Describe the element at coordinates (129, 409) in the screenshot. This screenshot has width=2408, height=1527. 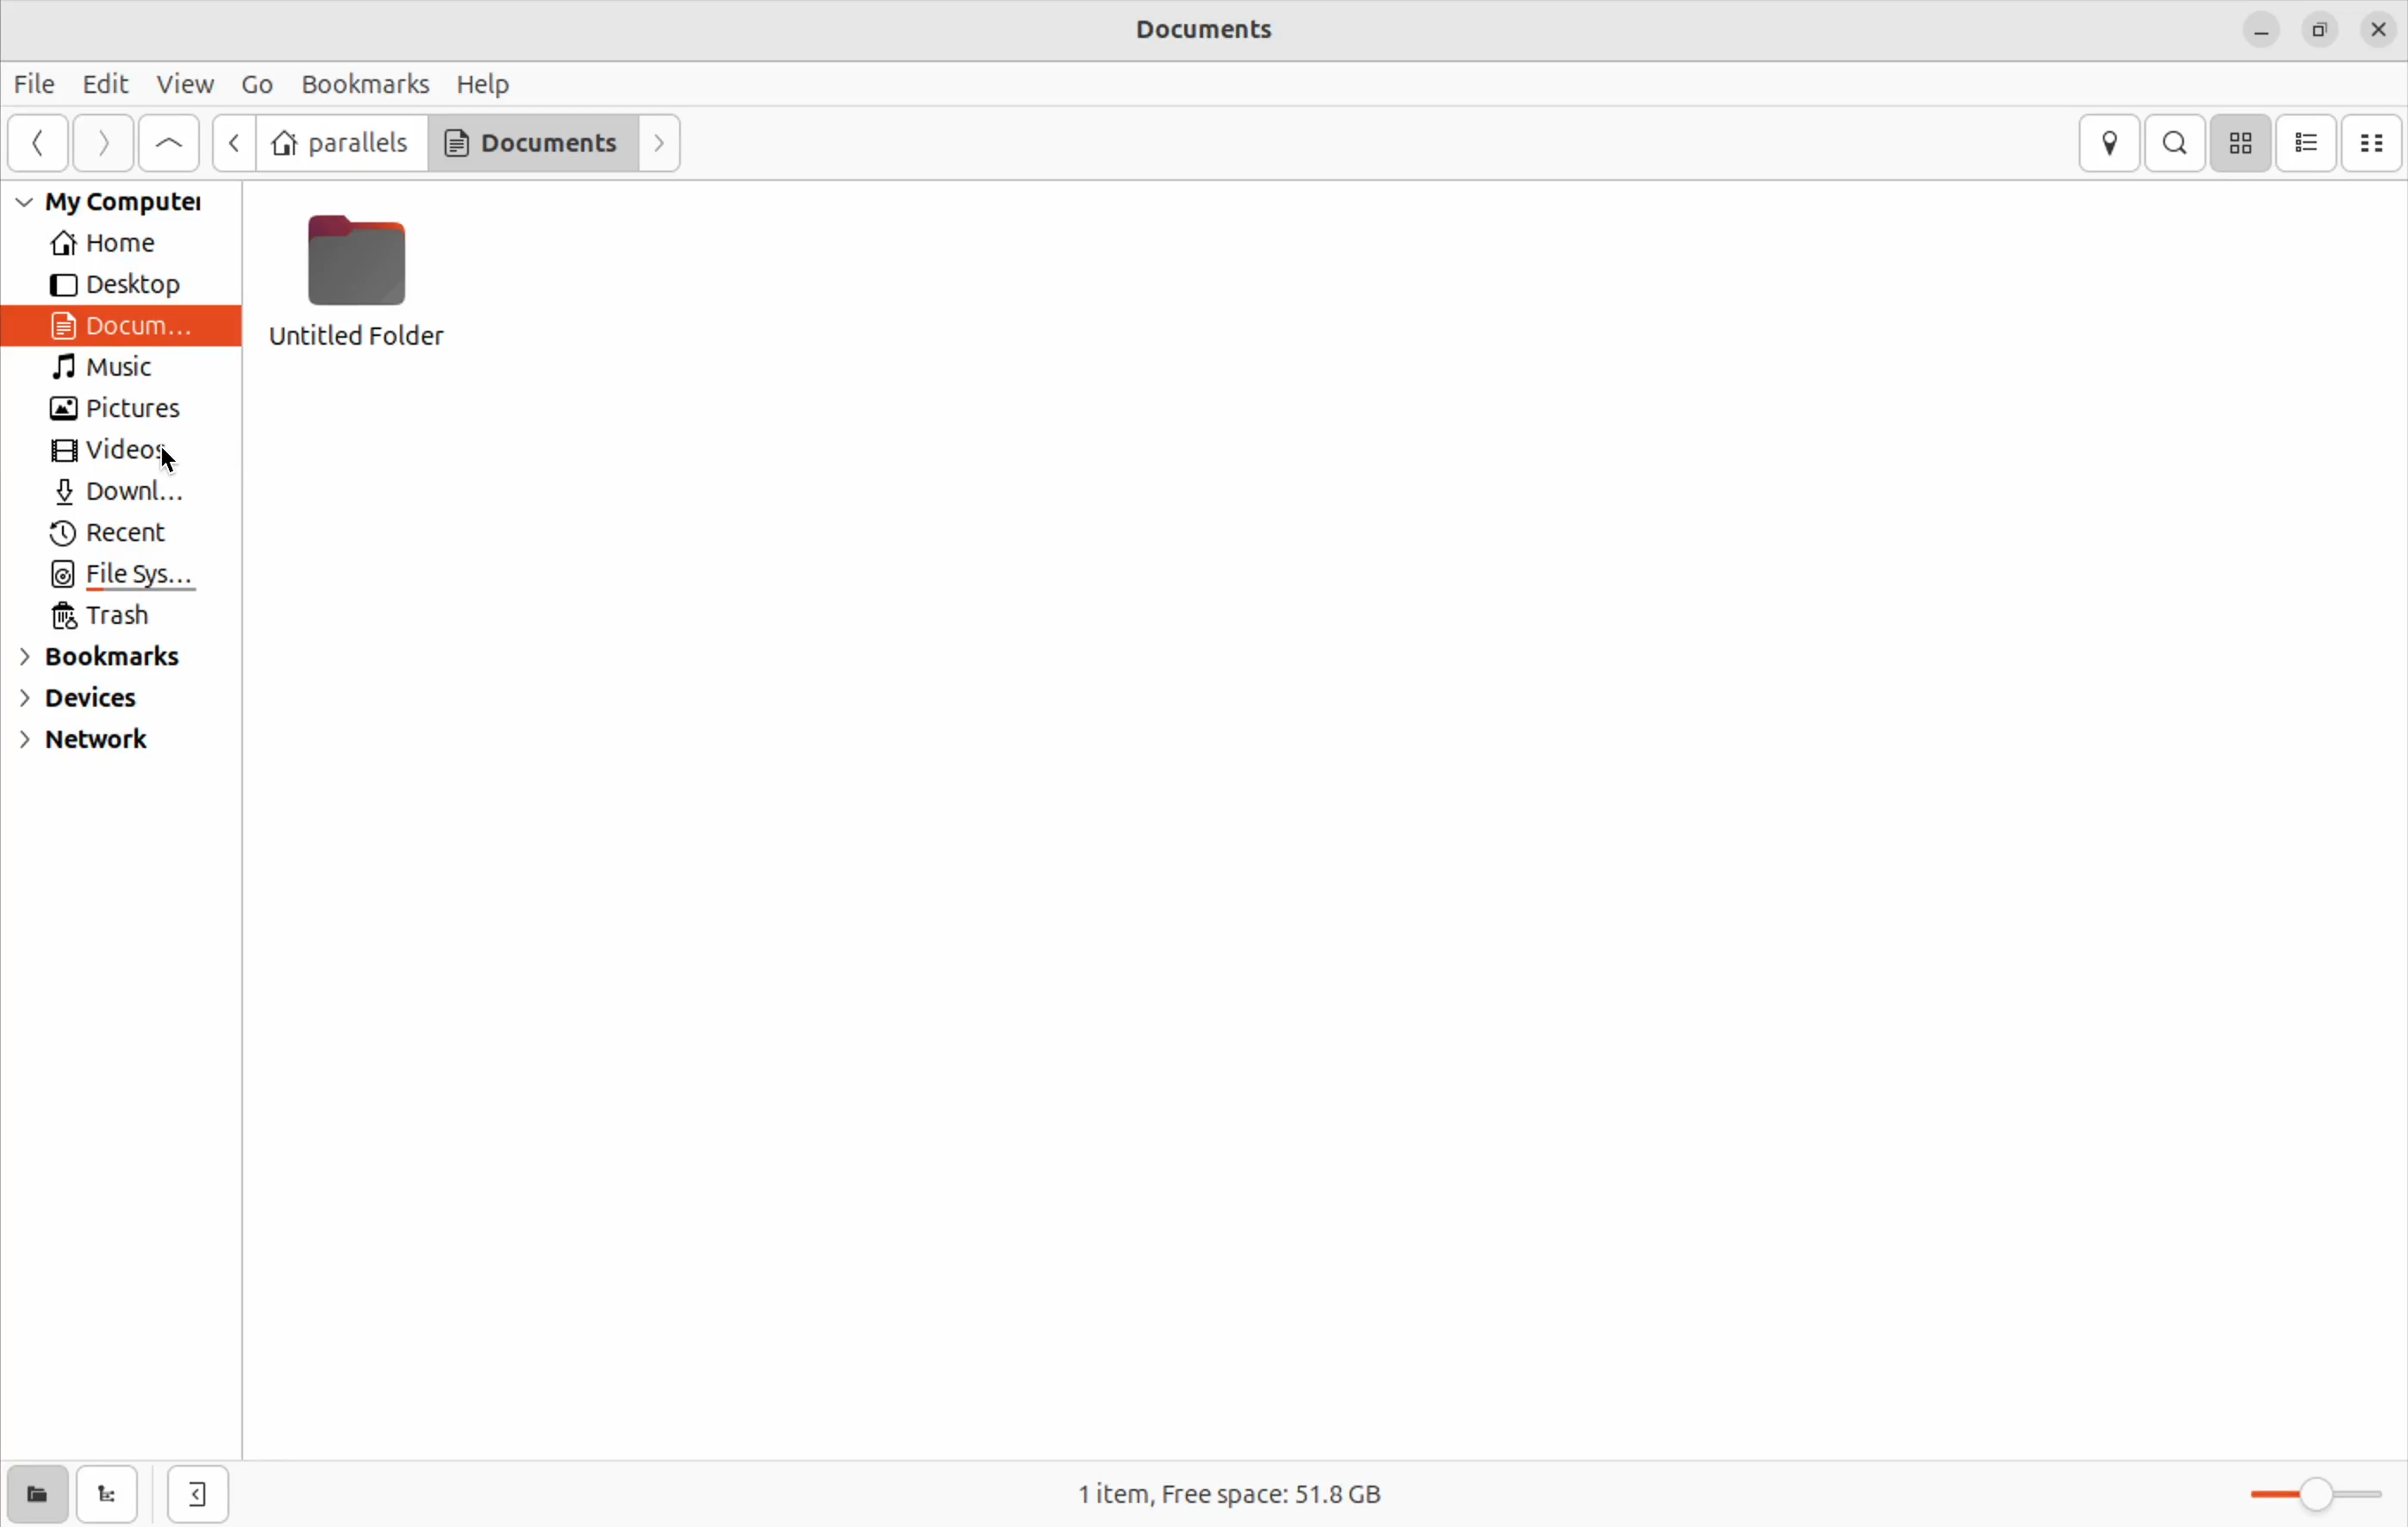
I see `Pictures` at that location.